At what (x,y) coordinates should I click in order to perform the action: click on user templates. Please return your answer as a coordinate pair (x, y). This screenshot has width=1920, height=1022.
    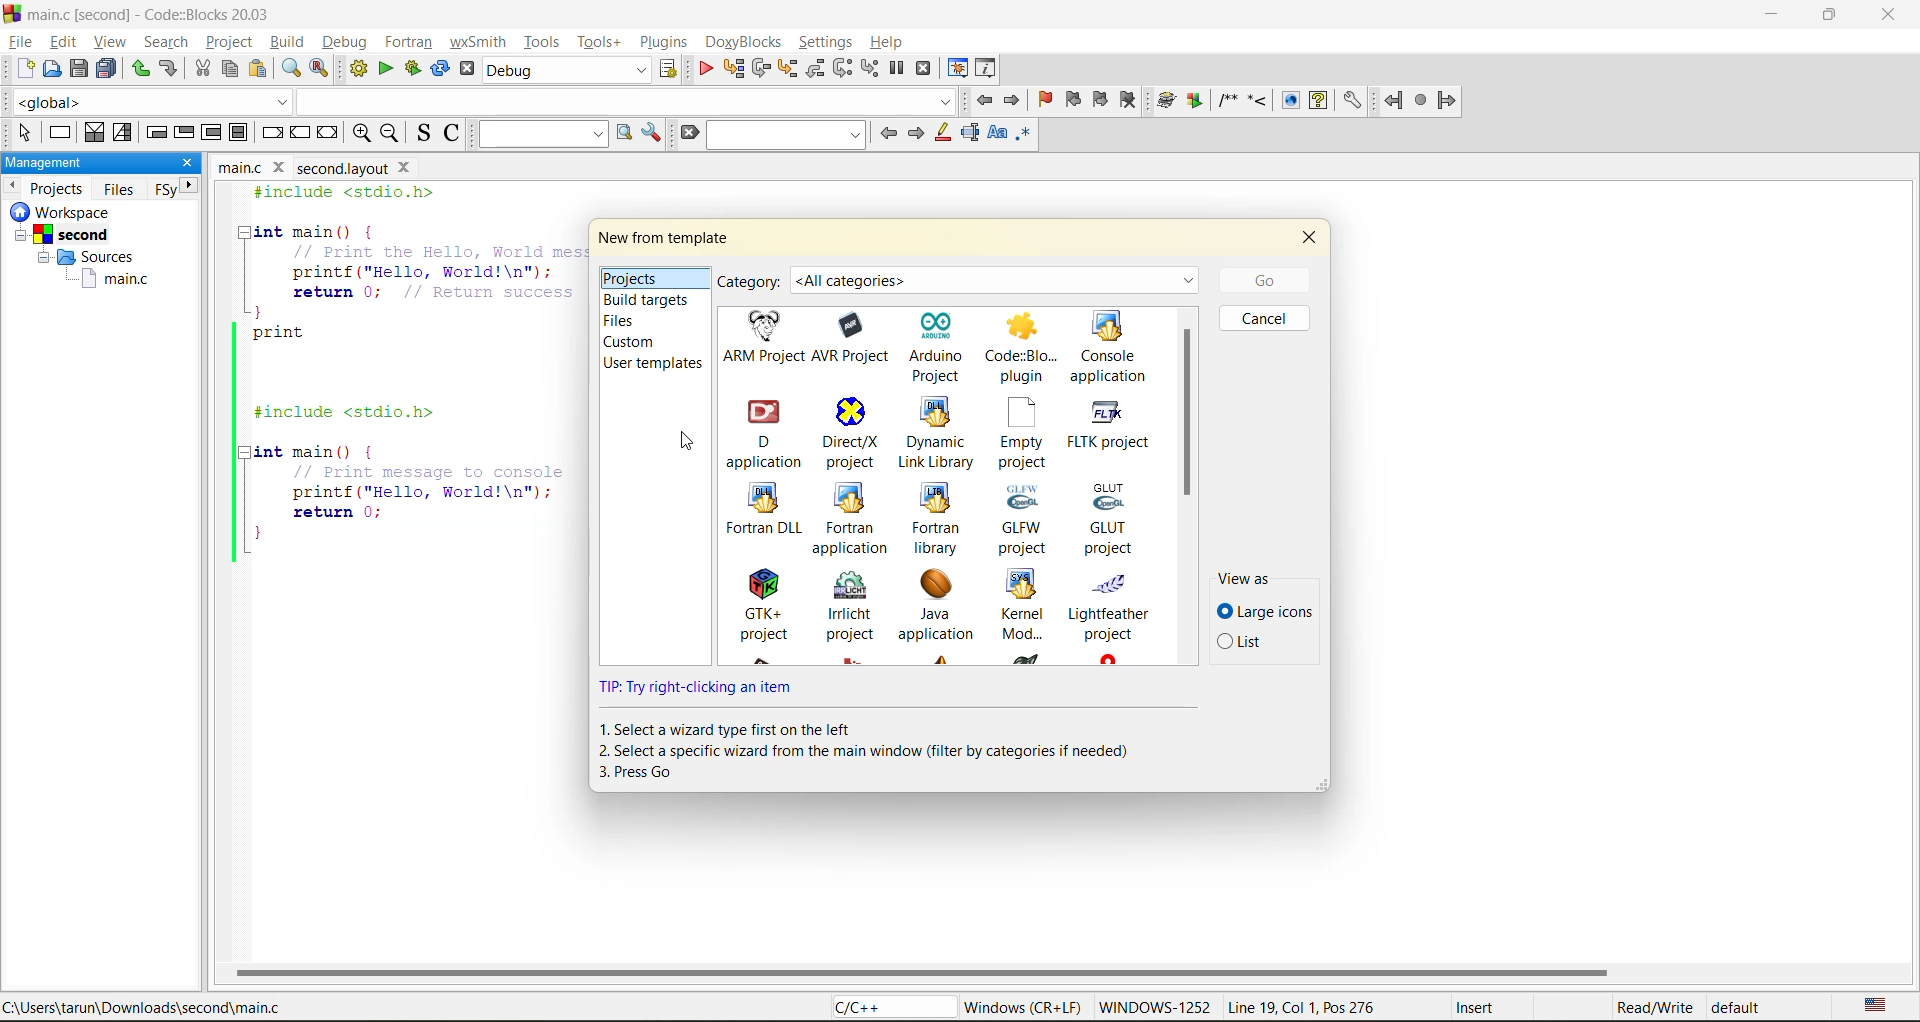
    Looking at the image, I should click on (651, 364).